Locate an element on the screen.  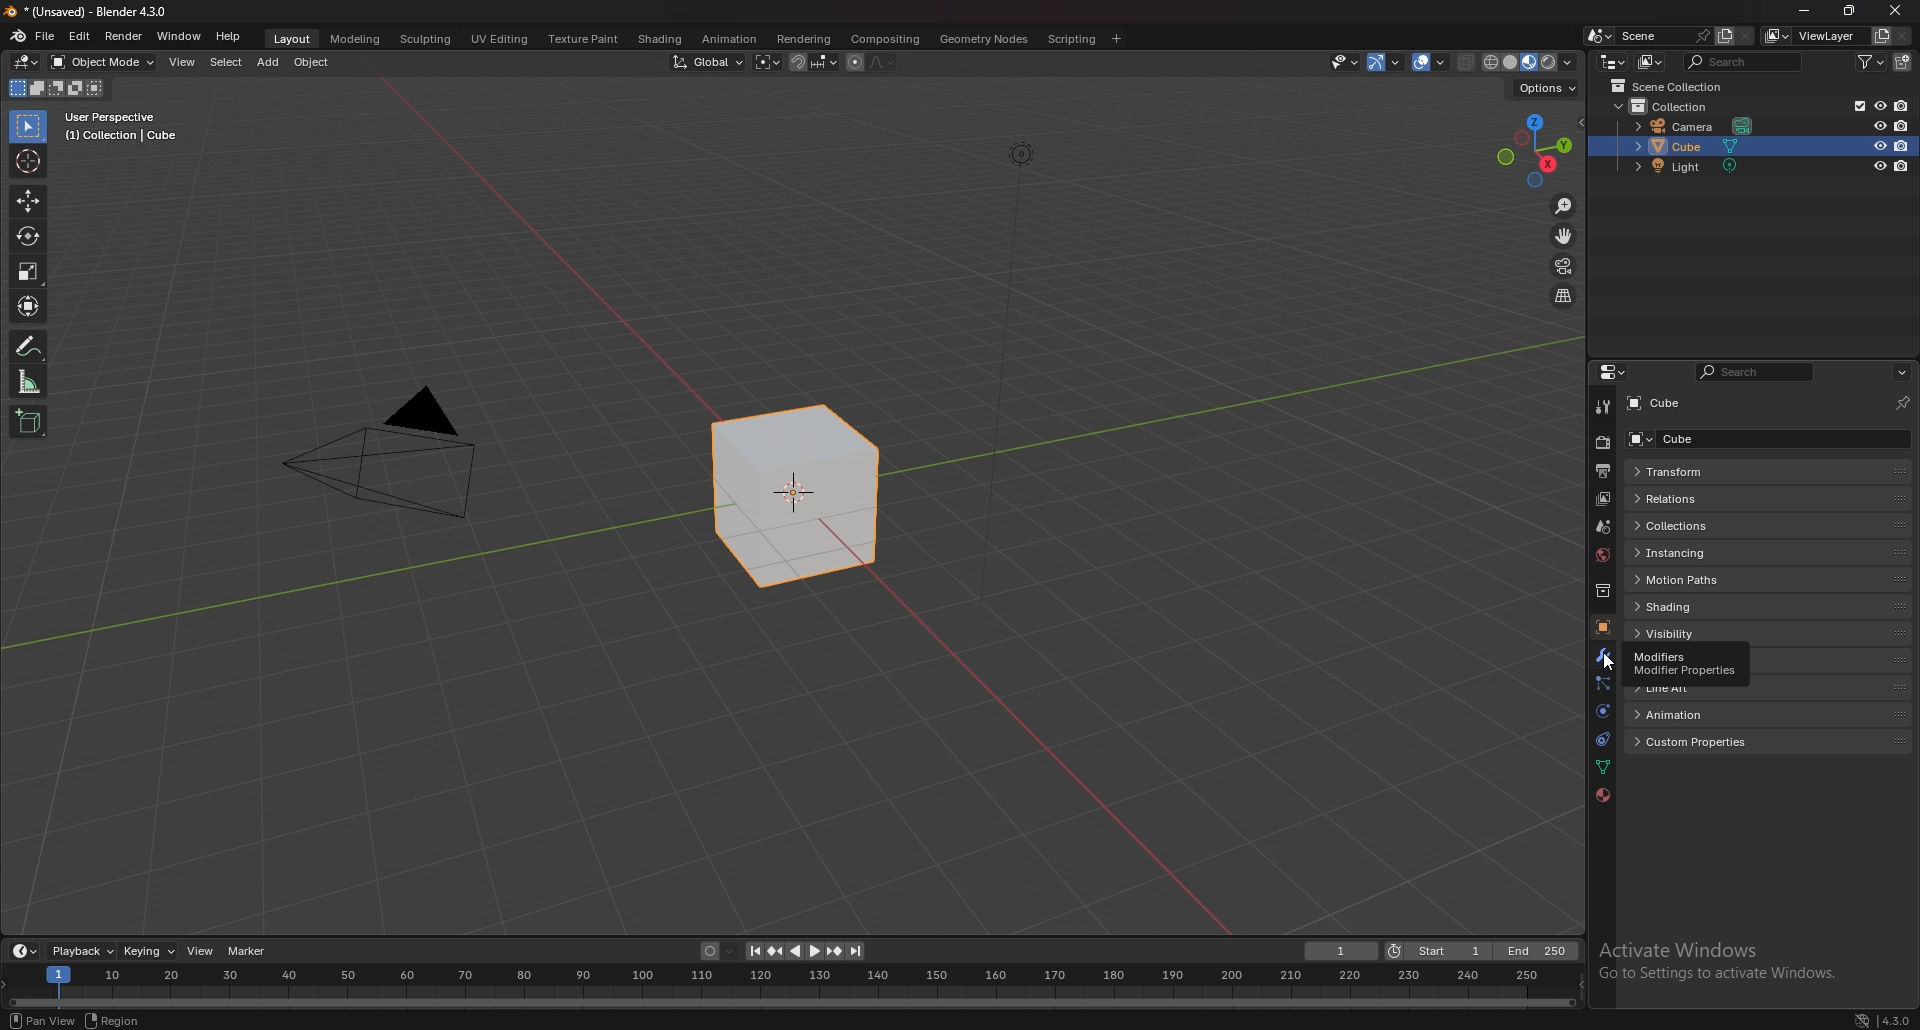
remove view layer is located at coordinates (1903, 36).